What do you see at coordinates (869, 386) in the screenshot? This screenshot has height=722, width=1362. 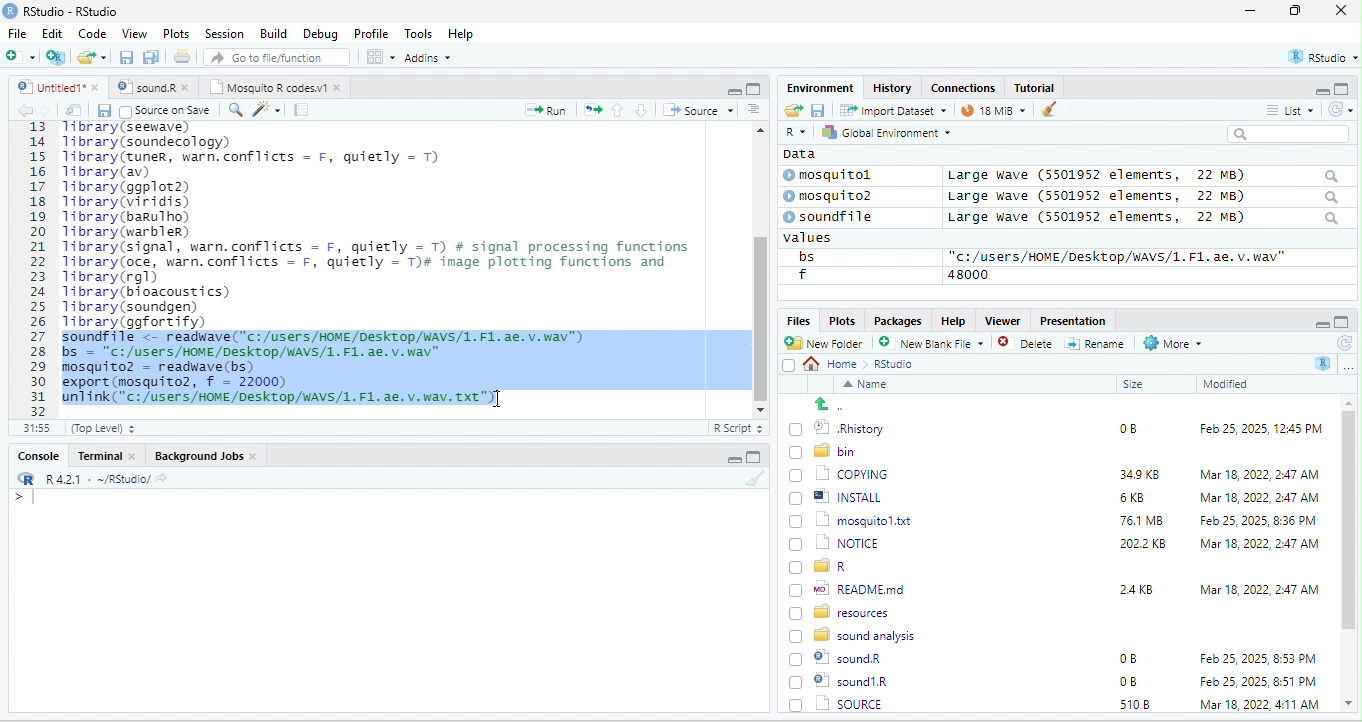 I see ` Name` at bounding box center [869, 386].